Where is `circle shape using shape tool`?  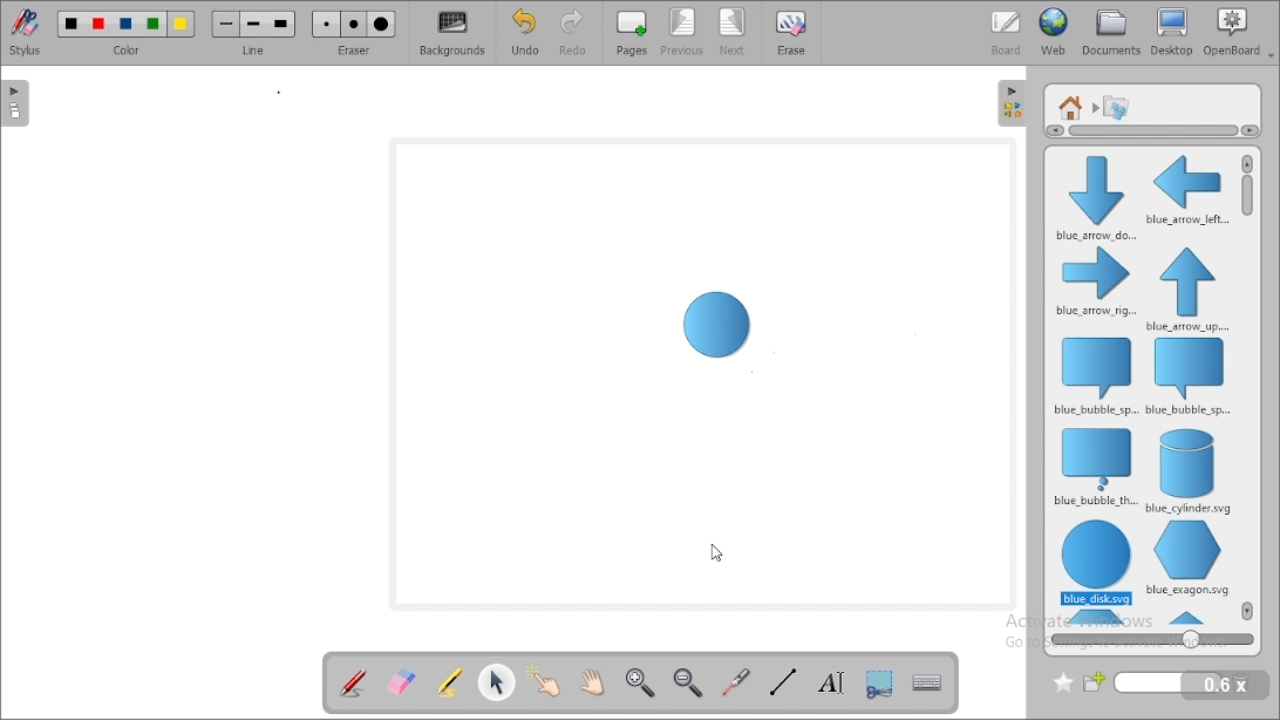
circle shape using shape tool is located at coordinates (714, 328).